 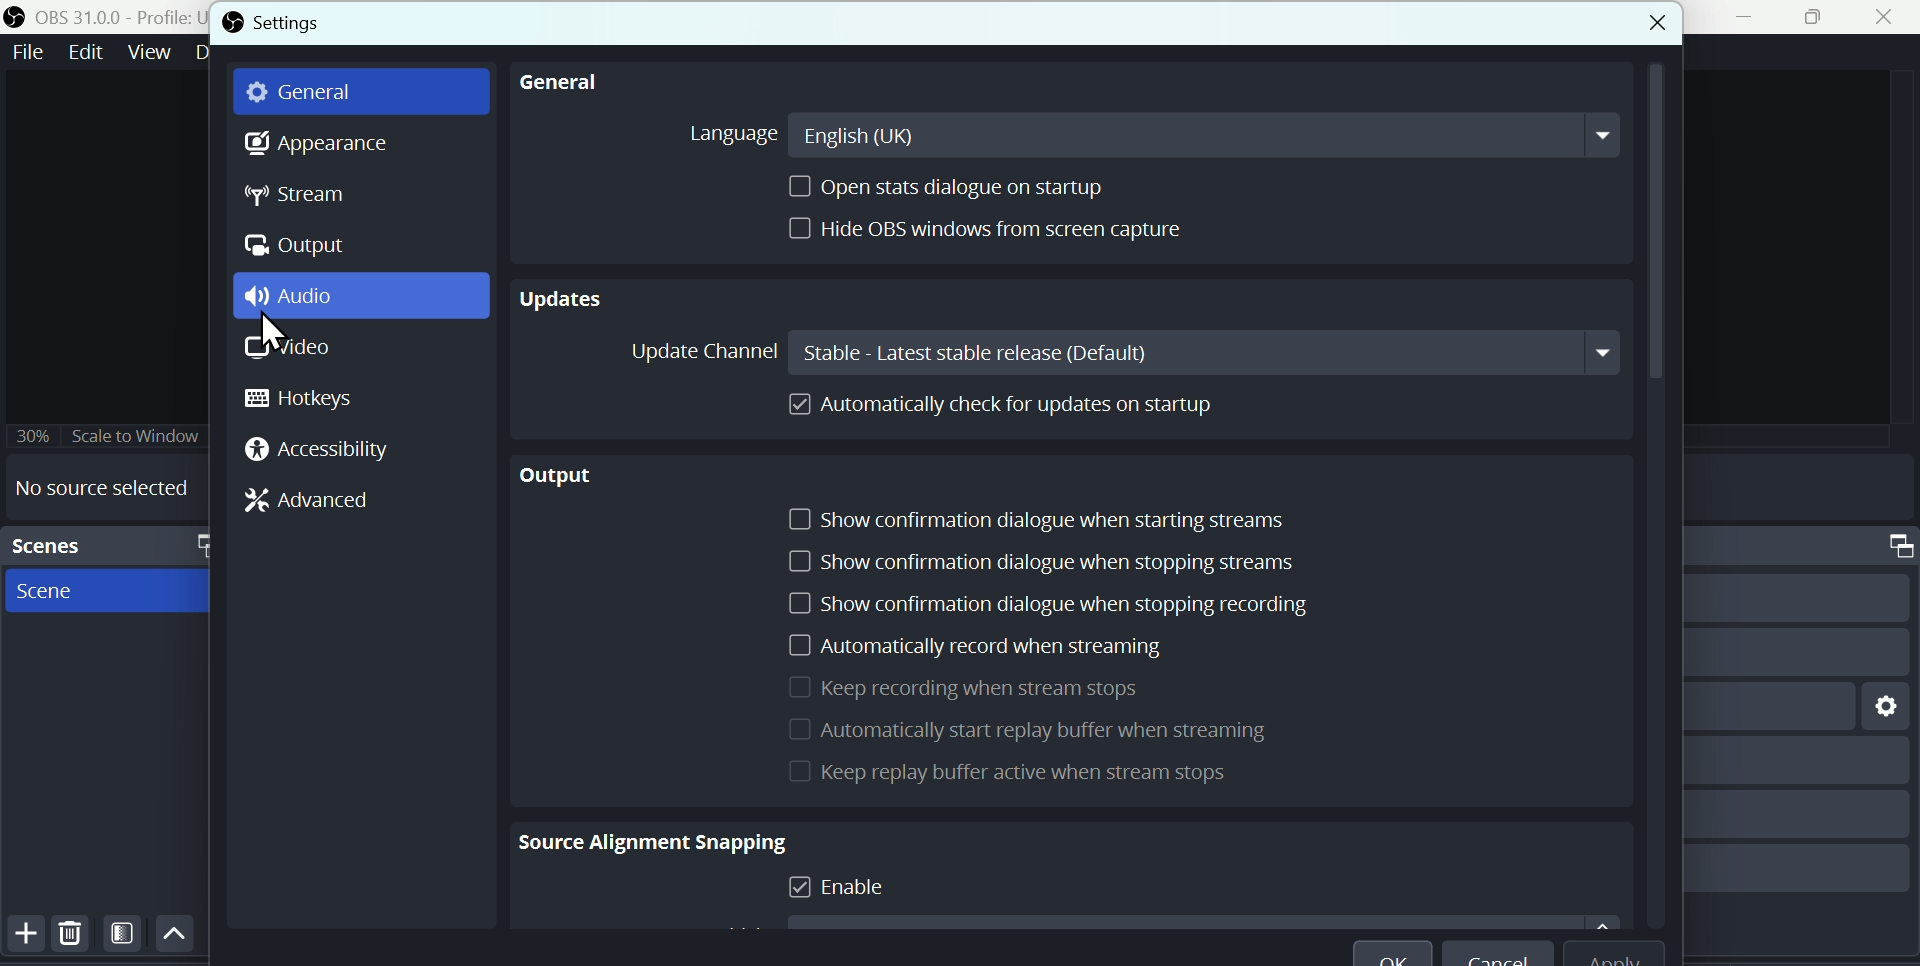 I want to click on Filter, so click(x=124, y=937).